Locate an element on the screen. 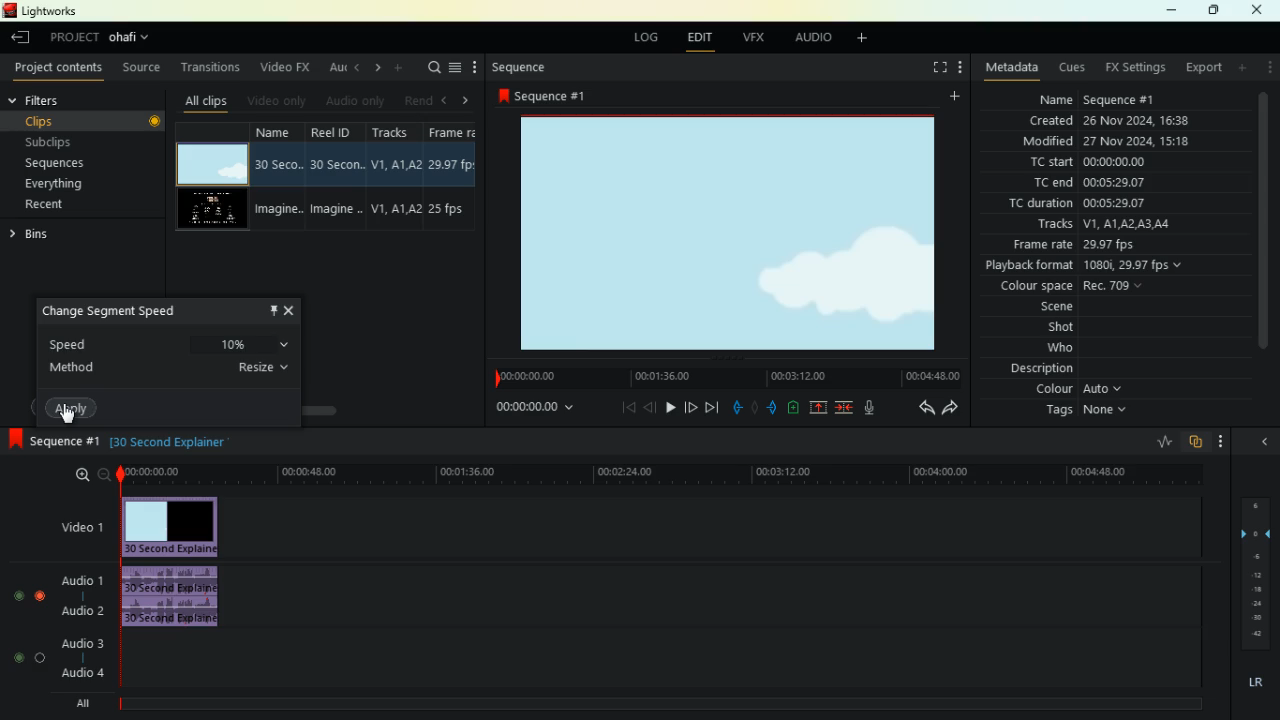 This screenshot has width=1280, height=720. forward is located at coordinates (691, 409).